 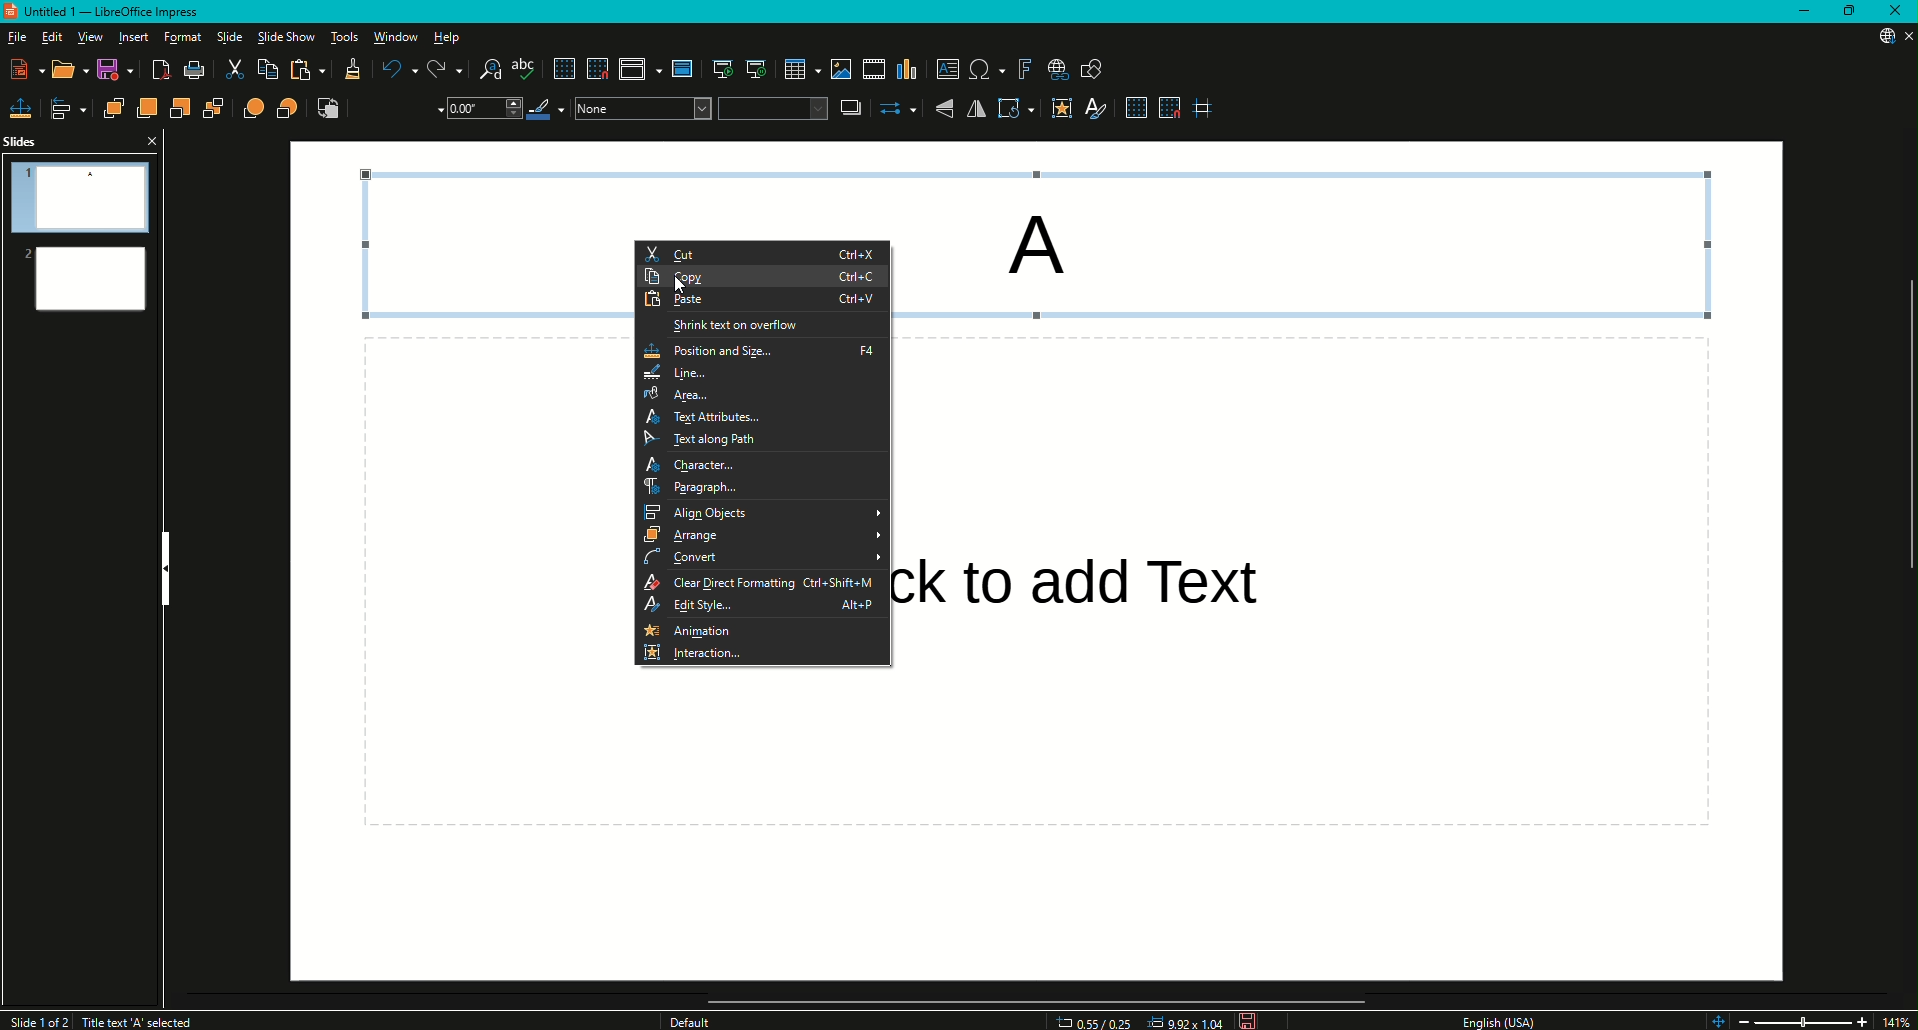 What do you see at coordinates (763, 328) in the screenshot?
I see `Shrink text on overflow` at bounding box center [763, 328].